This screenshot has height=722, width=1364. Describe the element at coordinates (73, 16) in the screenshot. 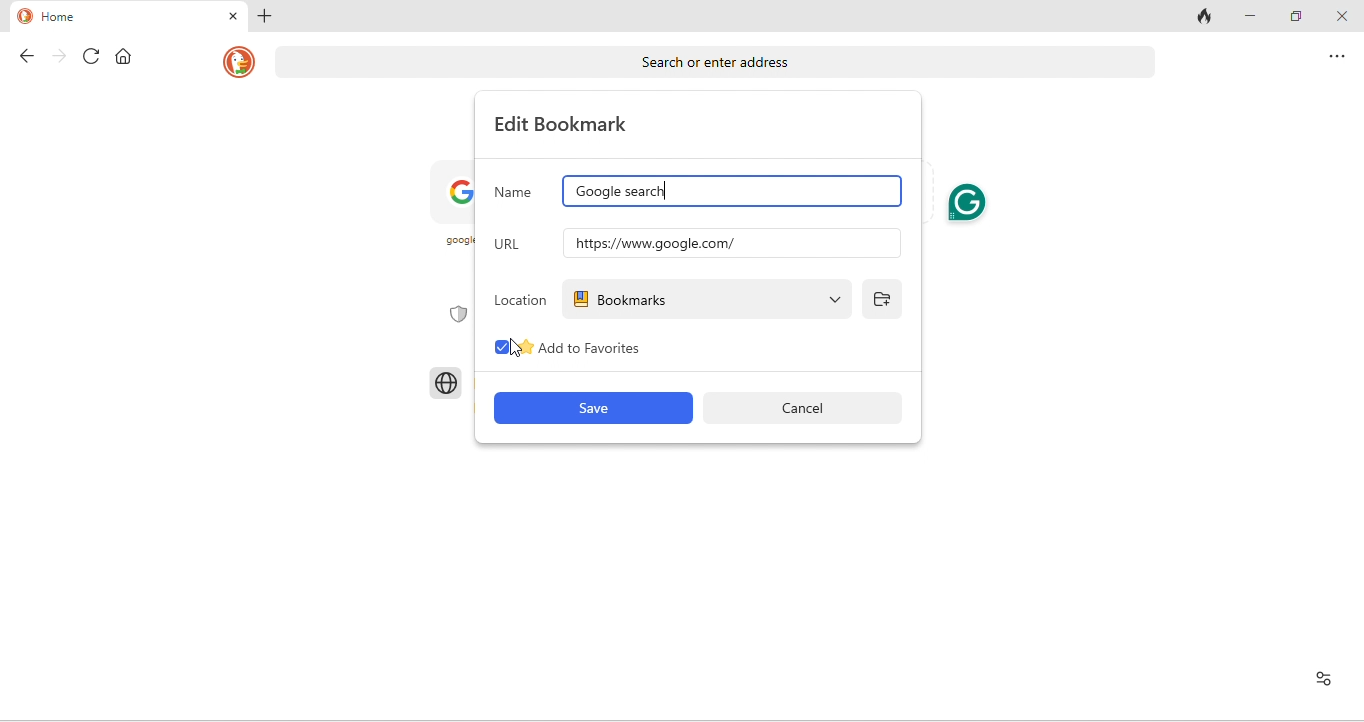

I see `home` at that location.